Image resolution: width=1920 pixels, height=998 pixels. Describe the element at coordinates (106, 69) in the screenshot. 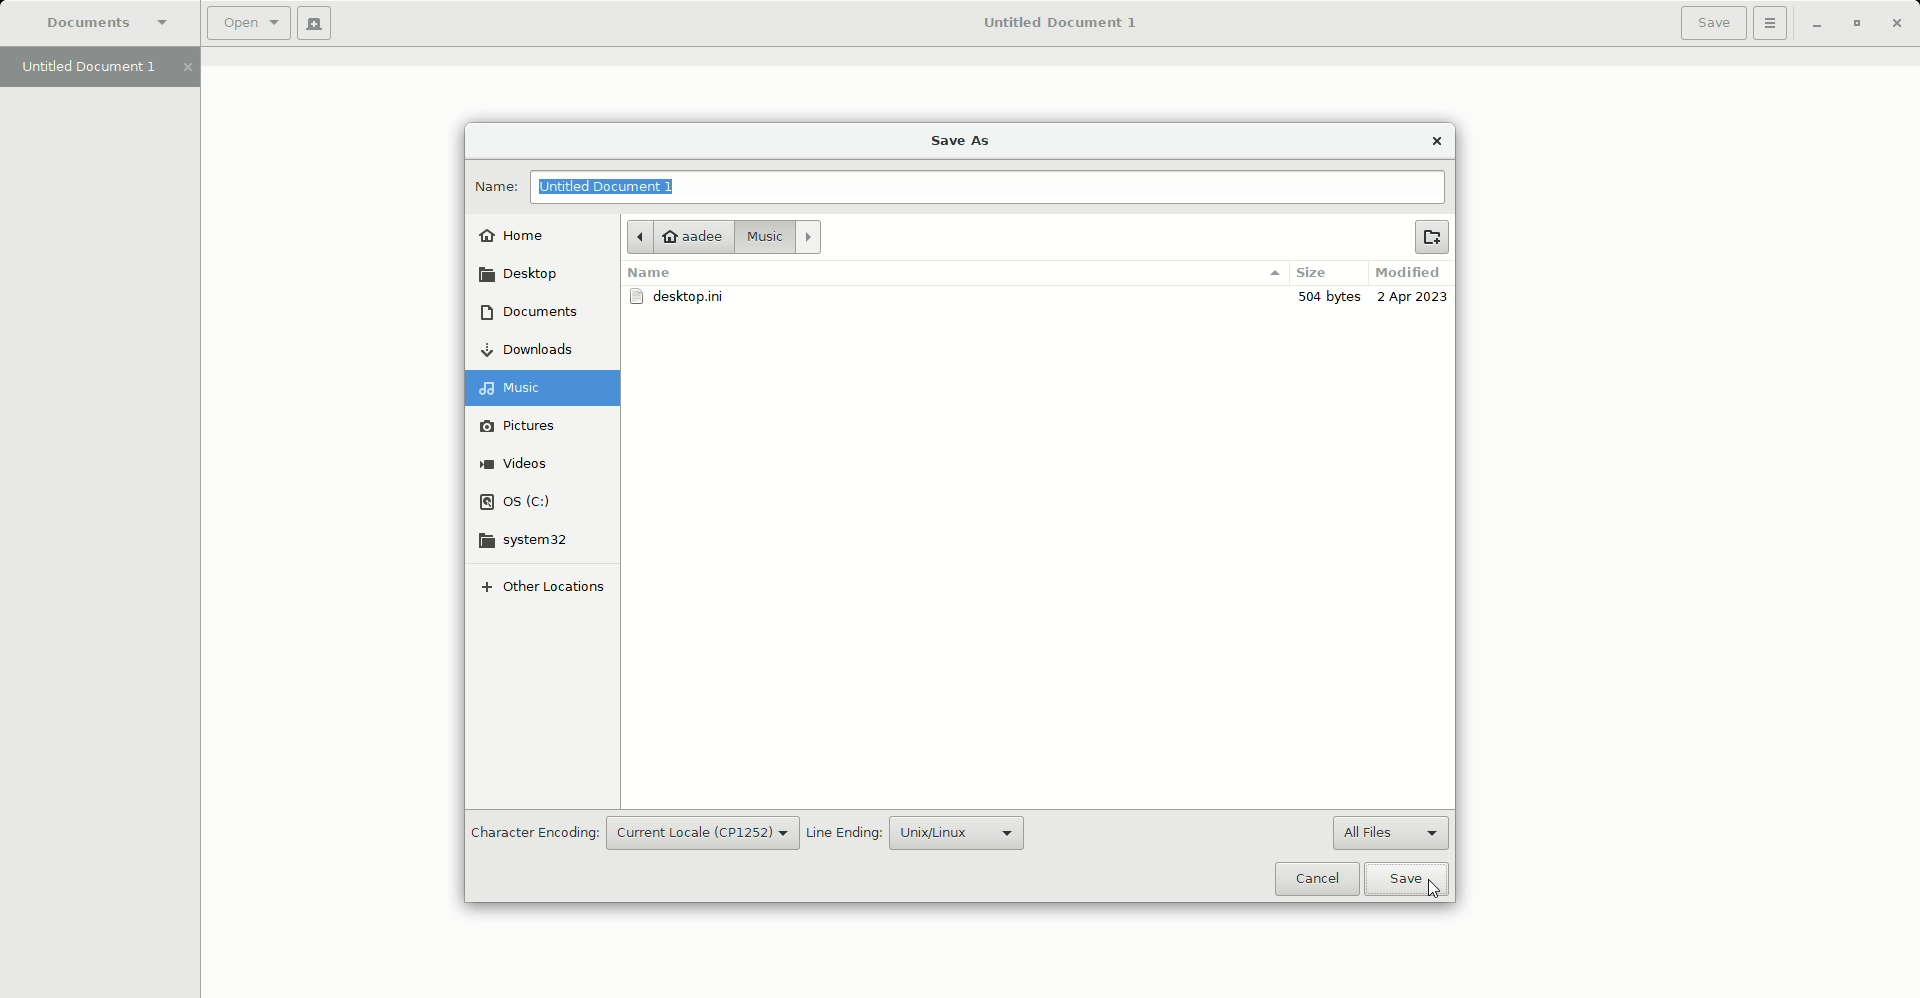

I see `Untitled Document 1` at that location.